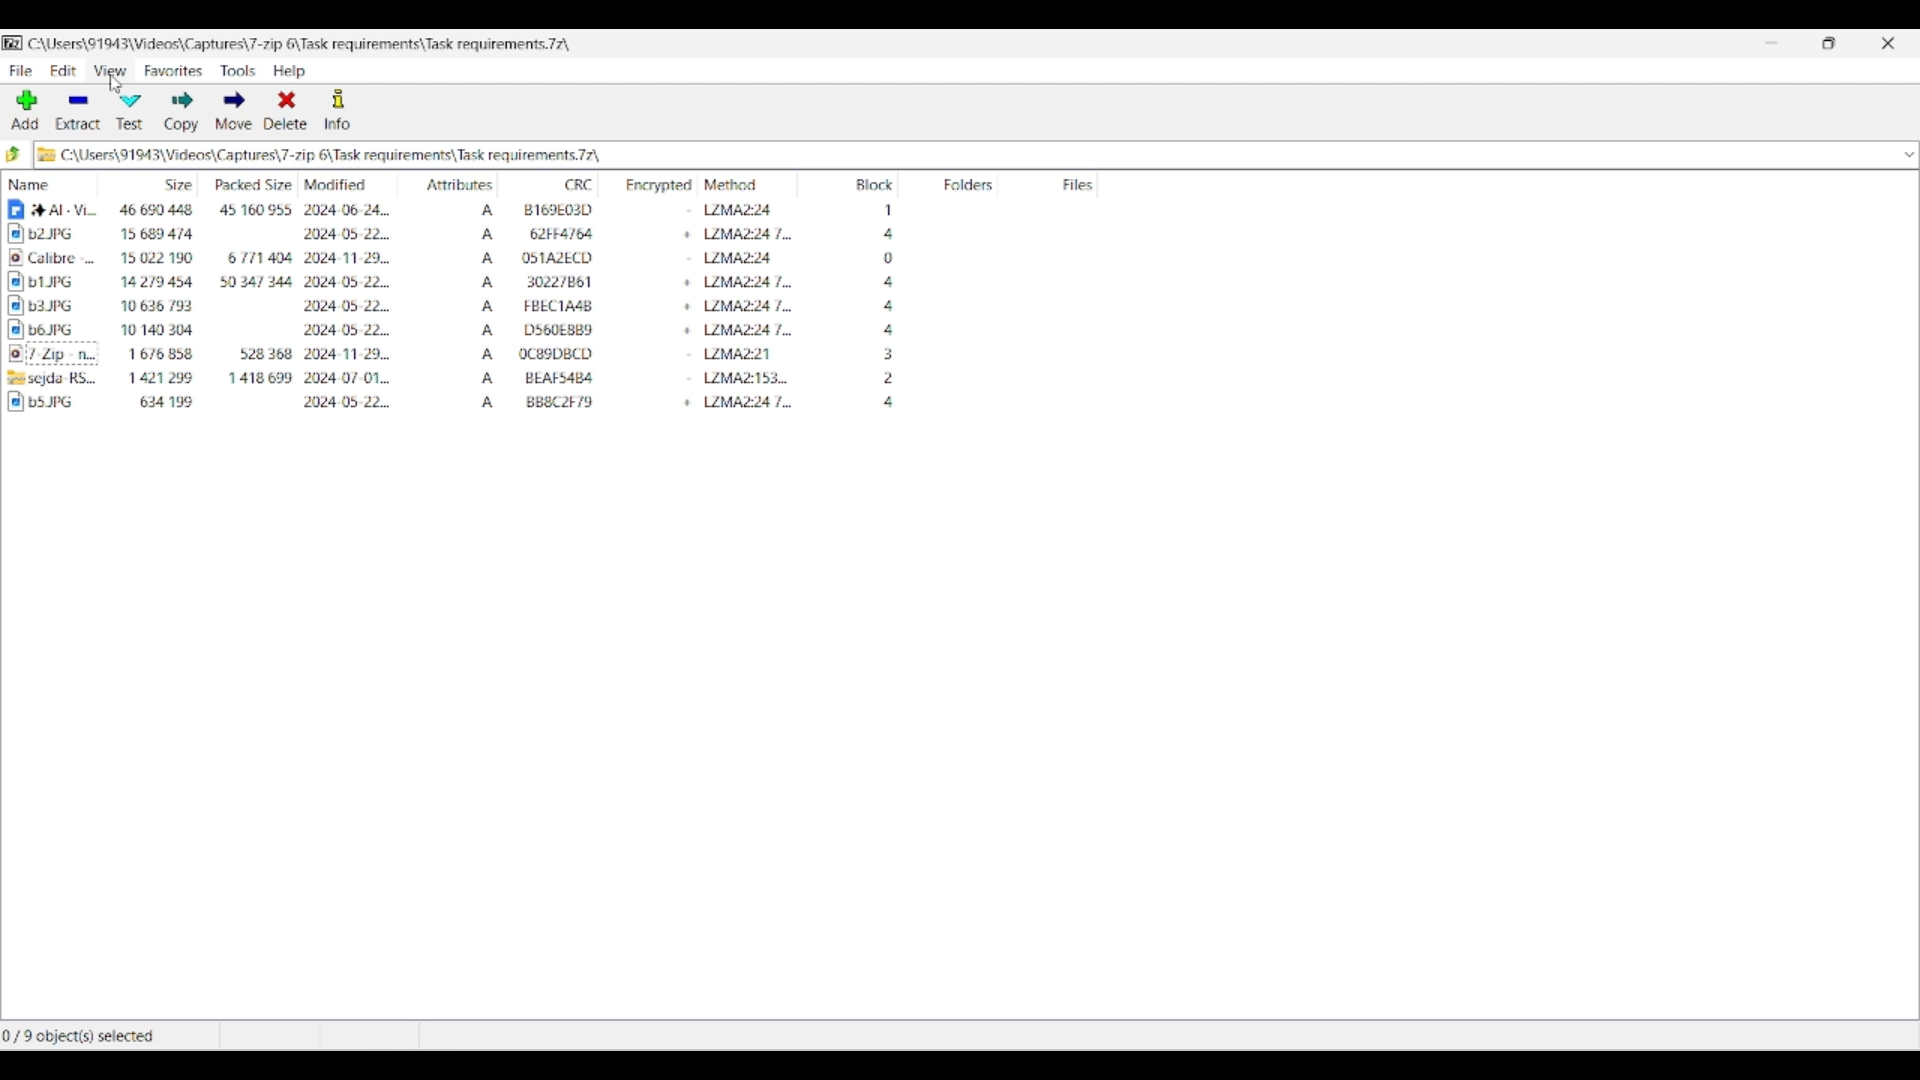 The width and height of the screenshot is (1920, 1080). Describe the element at coordinates (320, 155) in the screenshot. I see `Folder icon and pathway` at that location.